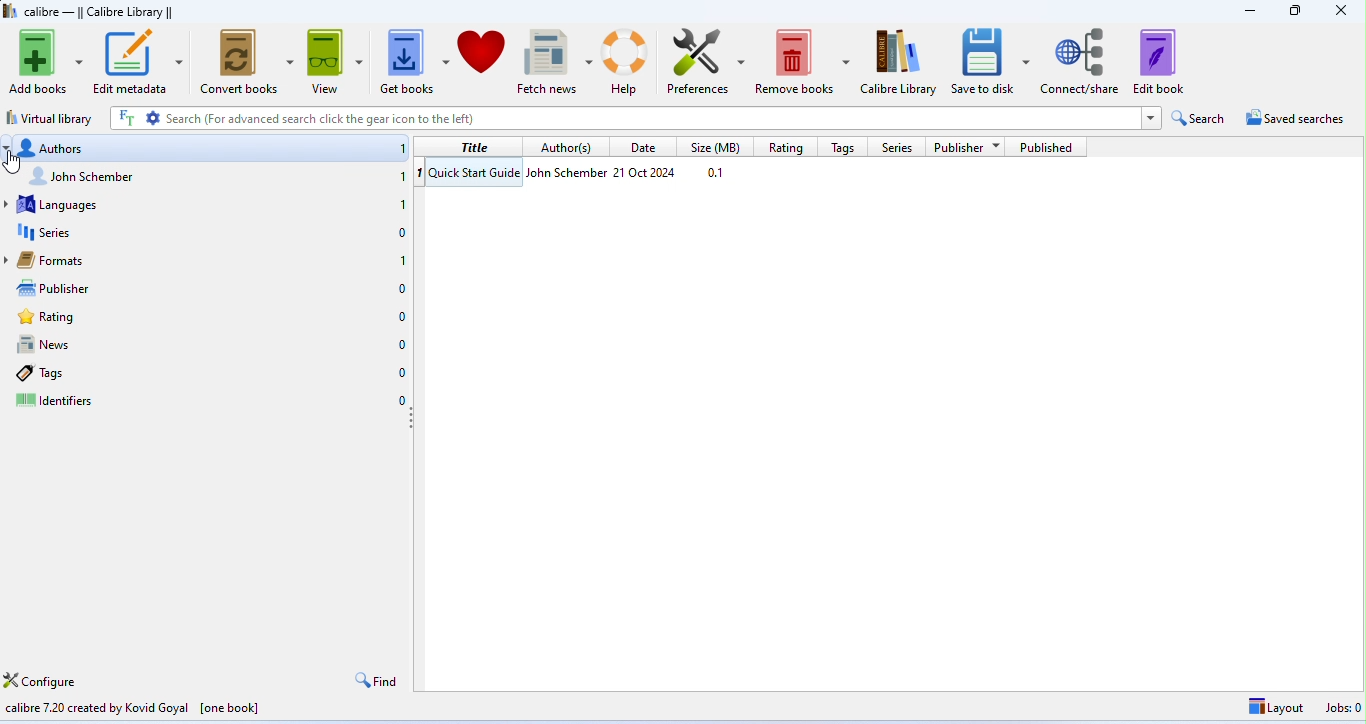 The image size is (1366, 724). I want to click on get books, so click(414, 58).